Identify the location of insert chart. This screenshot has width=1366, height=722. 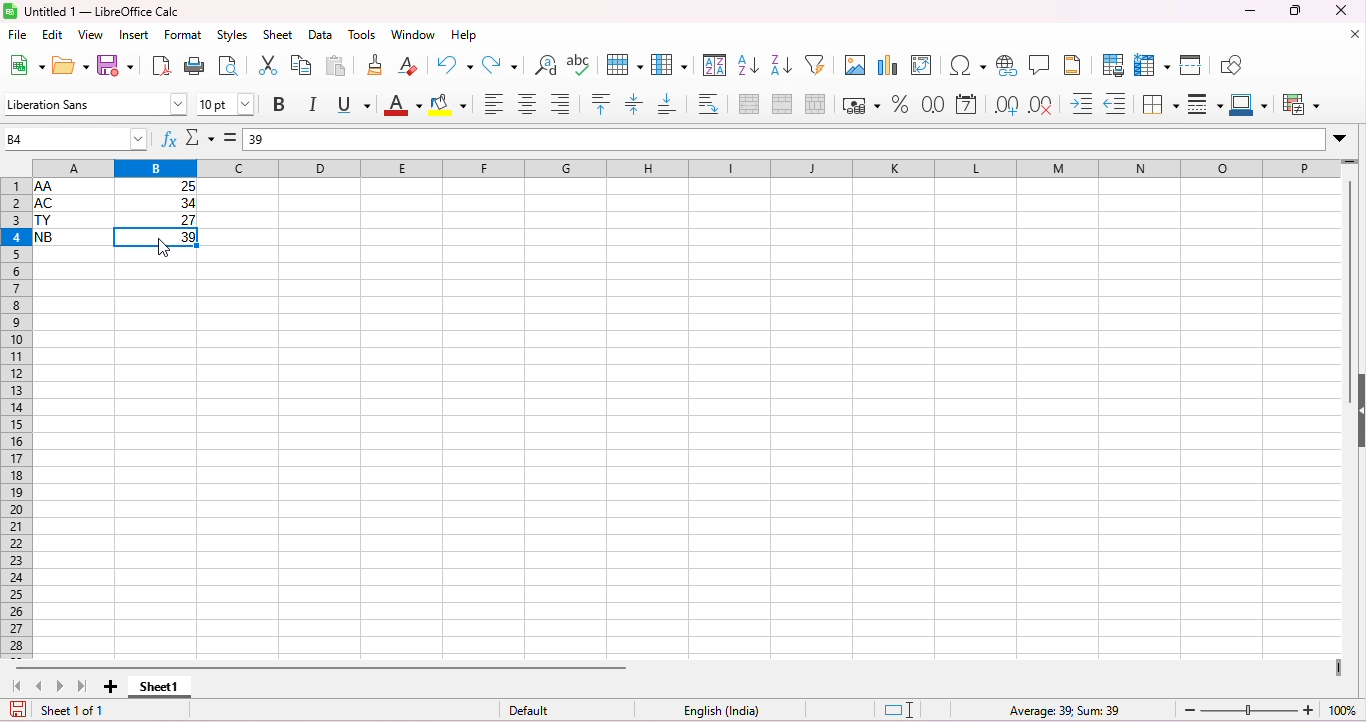
(890, 64).